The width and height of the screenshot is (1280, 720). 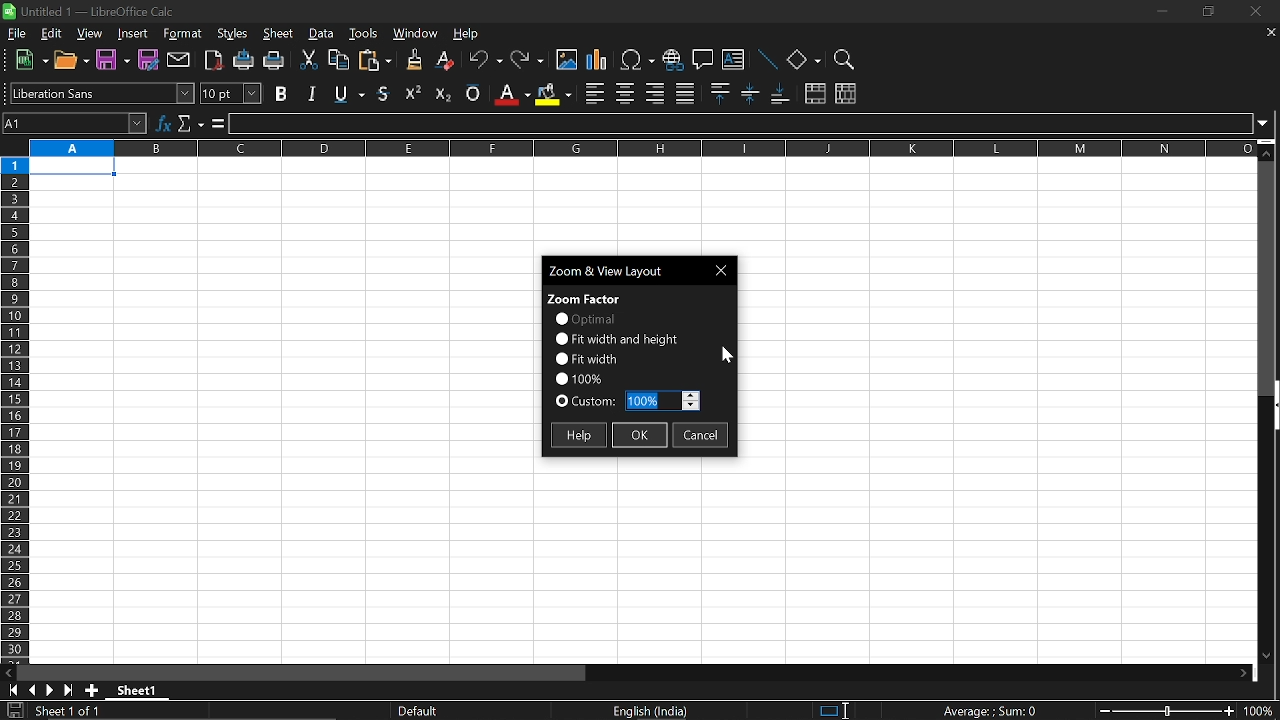 What do you see at coordinates (639, 147) in the screenshot?
I see `columns` at bounding box center [639, 147].